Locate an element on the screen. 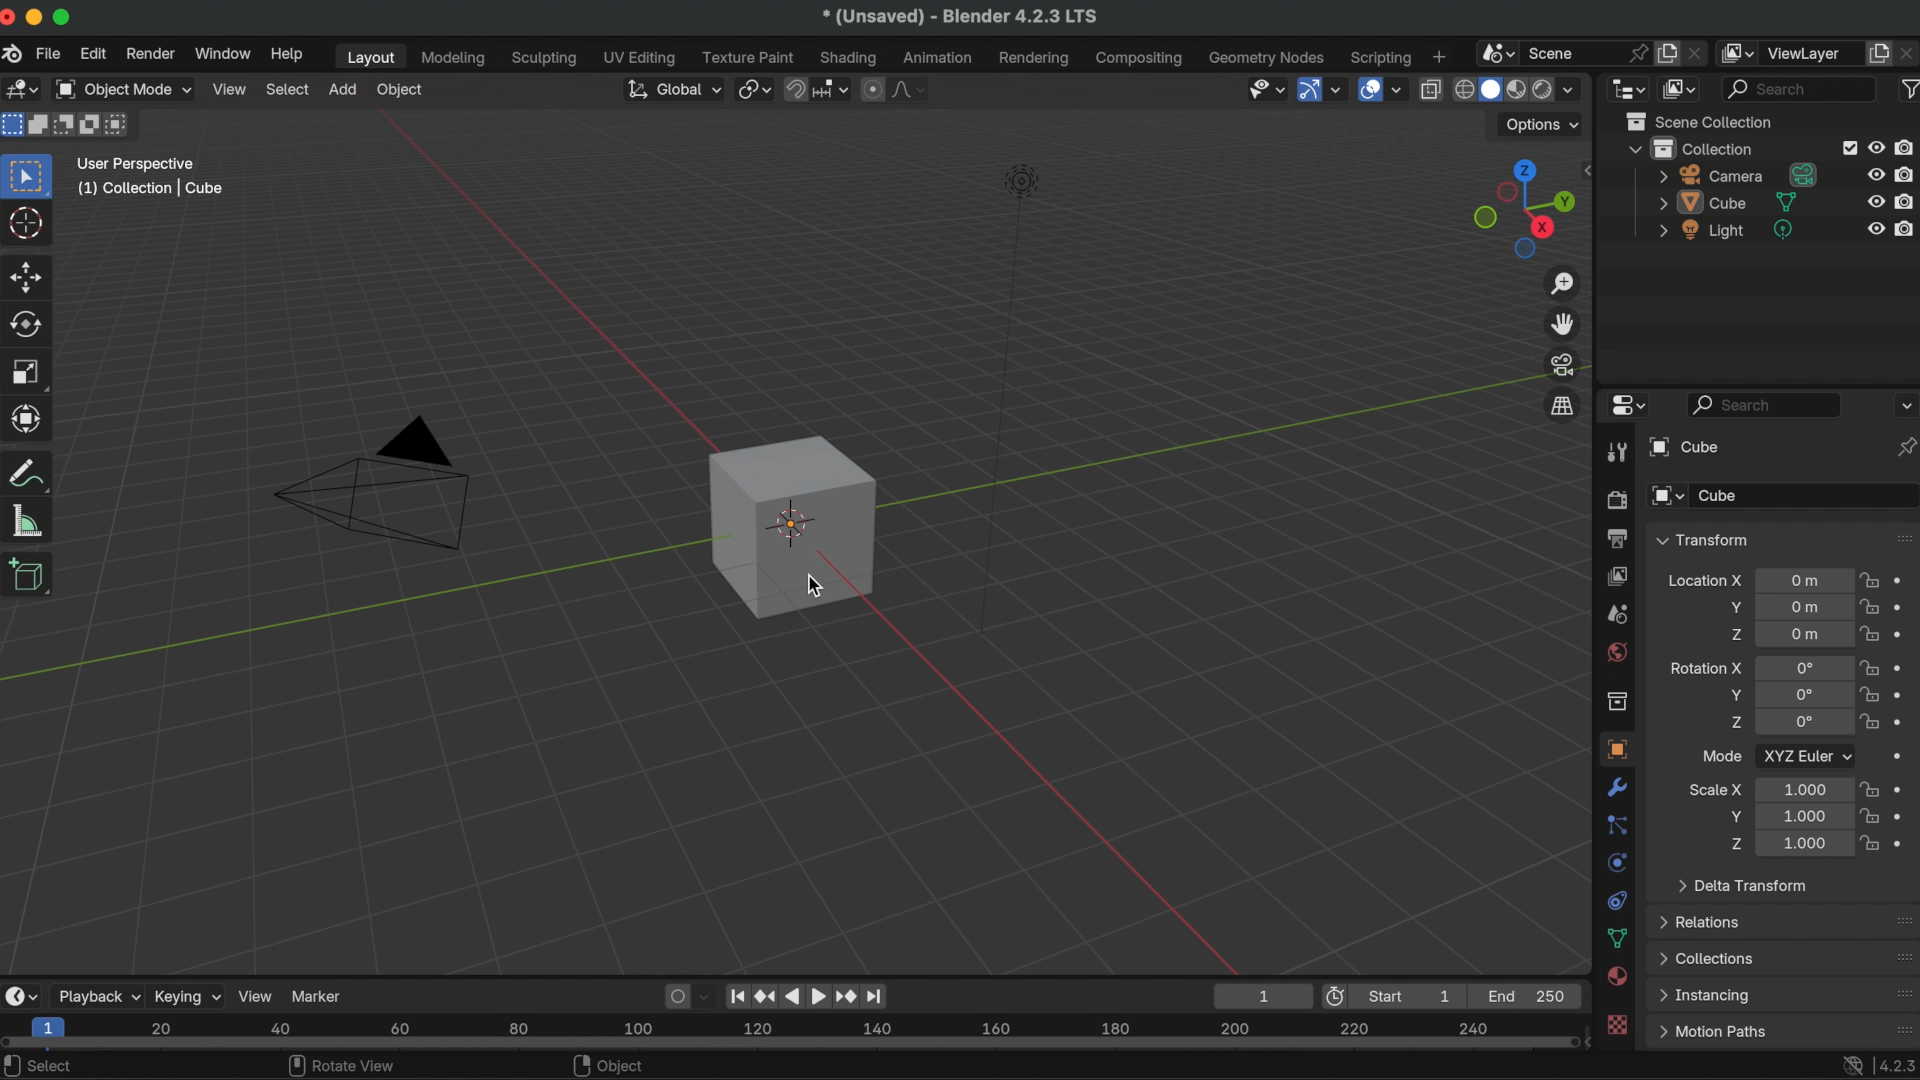  XYZ Euler is located at coordinates (1806, 755).